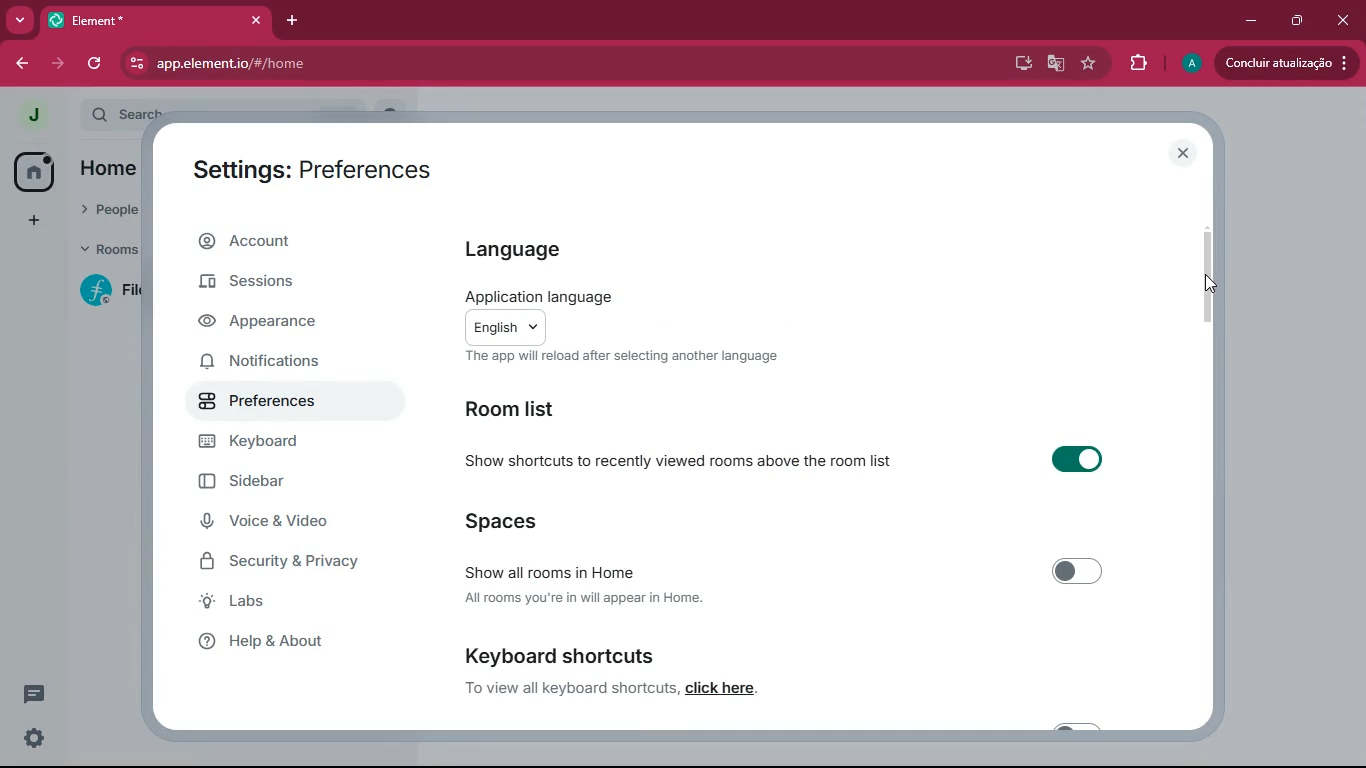 This screenshot has width=1366, height=768. What do you see at coordinates (21, 21) in the screenshot?
I see `more` at bounding box center [21, 21].